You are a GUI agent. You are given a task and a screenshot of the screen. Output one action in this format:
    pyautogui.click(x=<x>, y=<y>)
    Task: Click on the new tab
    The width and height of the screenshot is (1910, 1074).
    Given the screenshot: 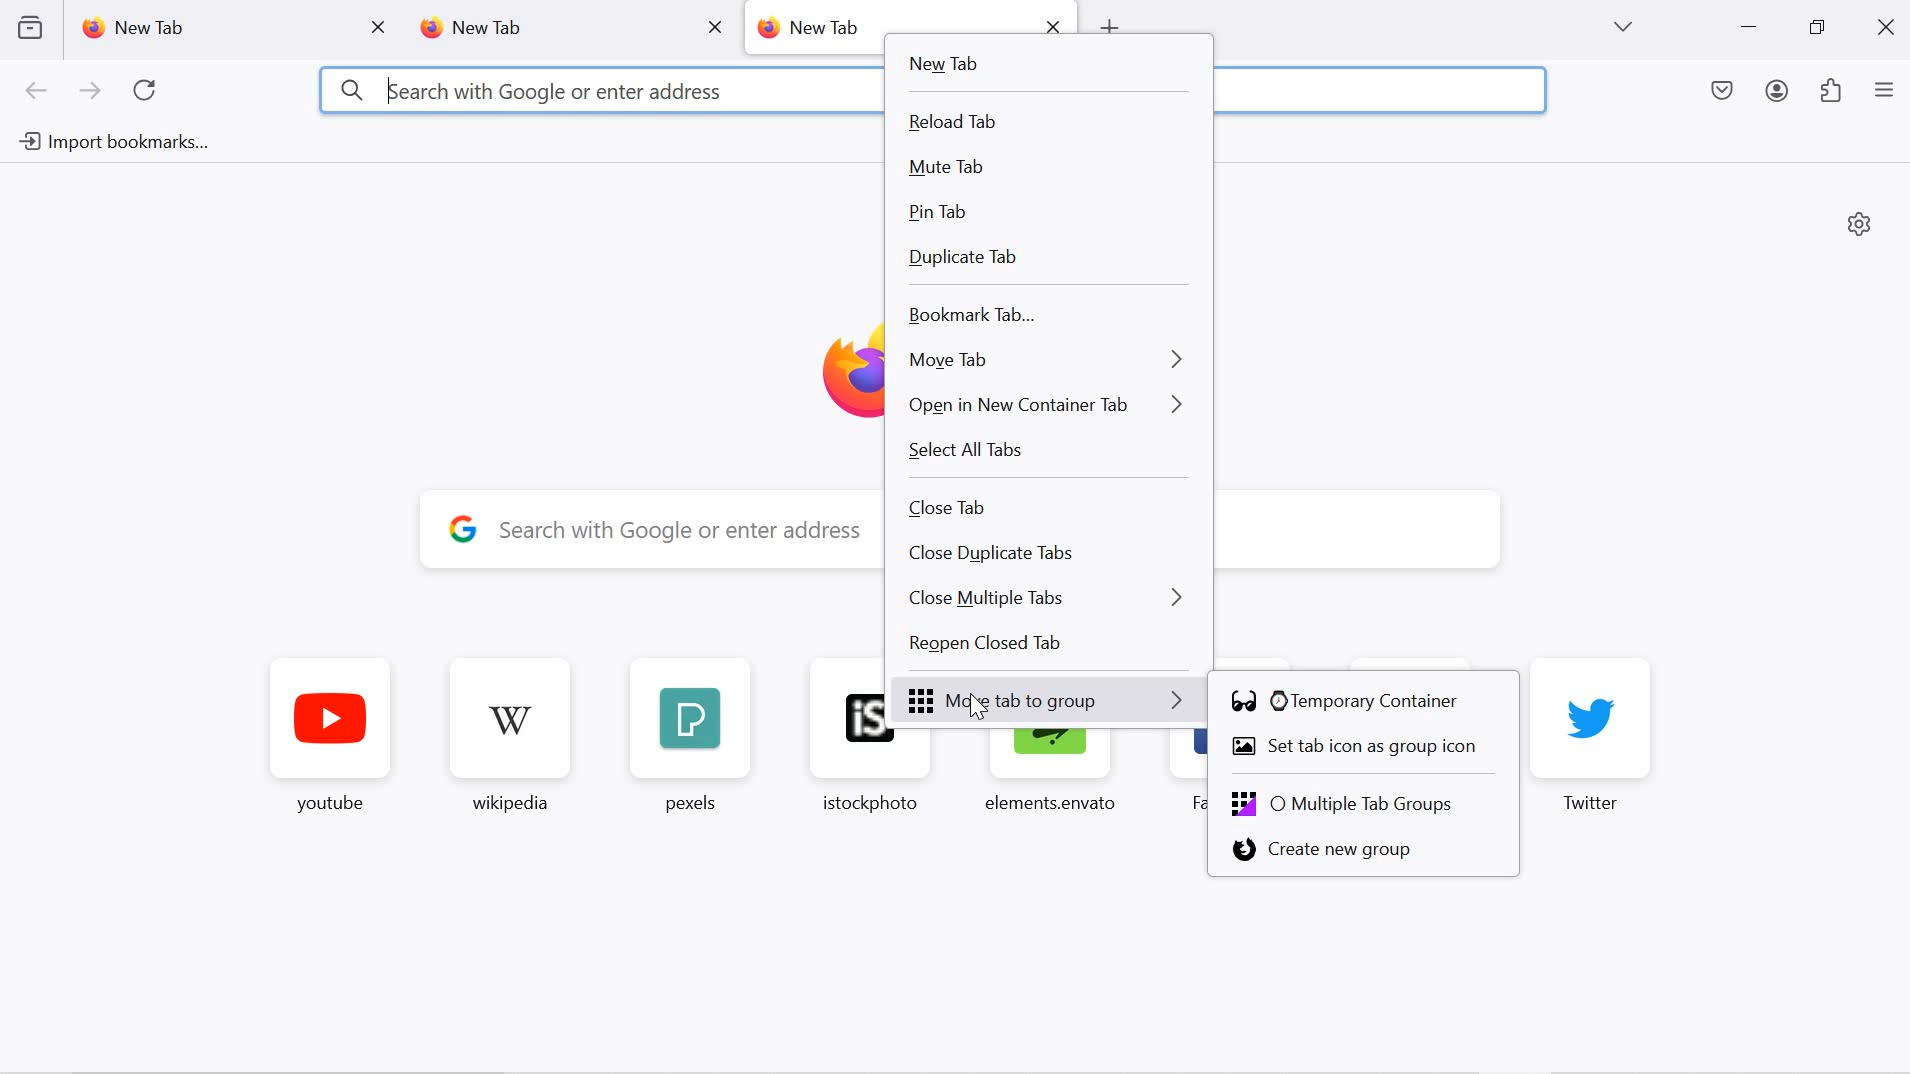 What is the action you would take?
    pyautogui.click(x=814, y=28)
    